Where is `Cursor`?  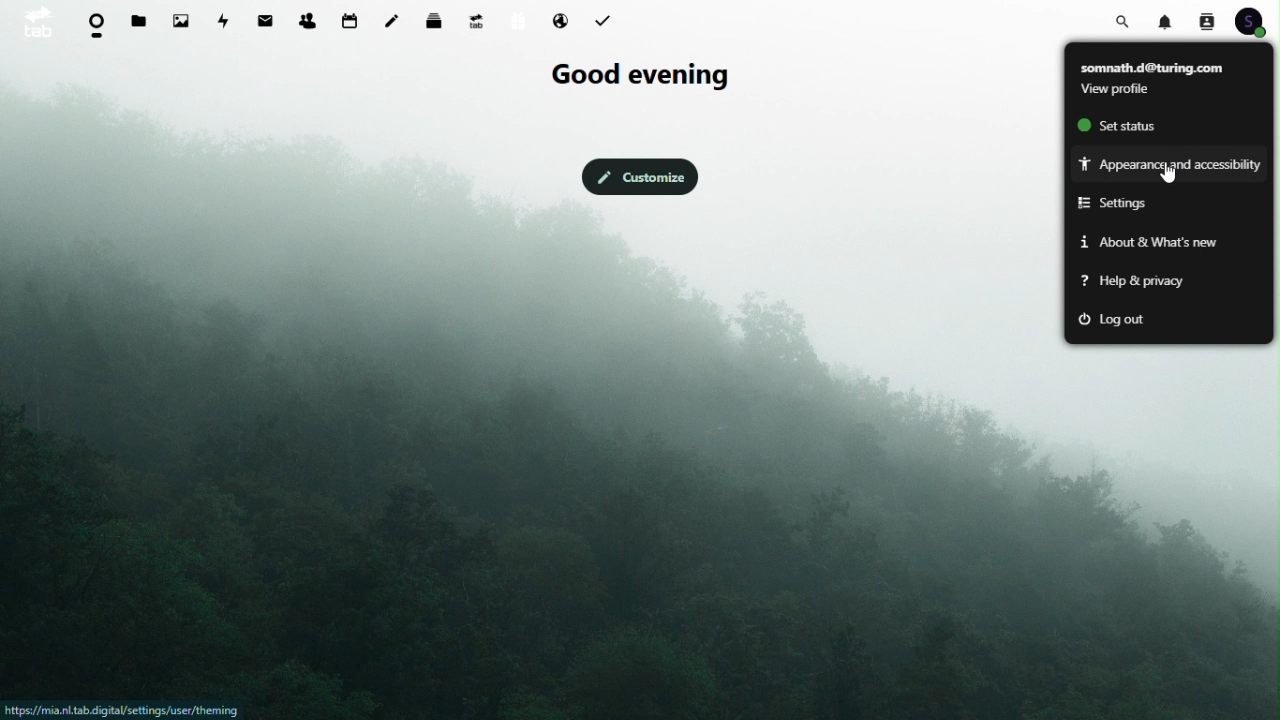 Cursor is located at coordinates (1171, 174).